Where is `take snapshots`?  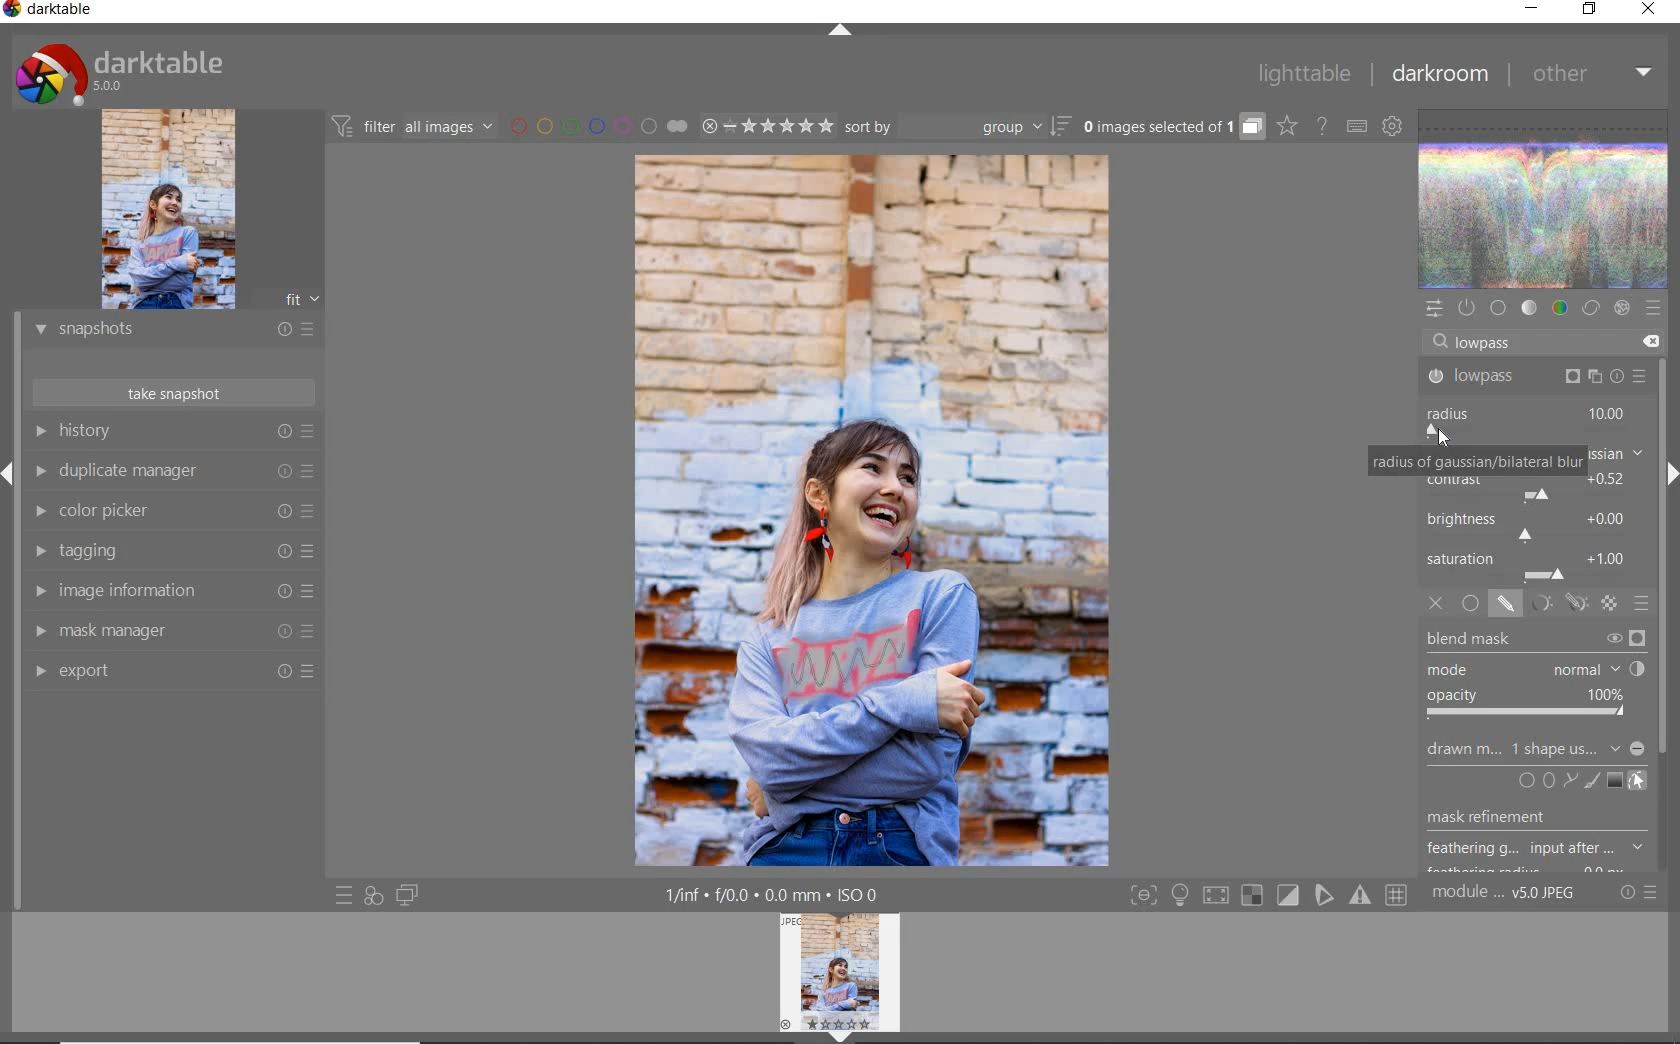
take snapshots is located at coordinates (172, 394).